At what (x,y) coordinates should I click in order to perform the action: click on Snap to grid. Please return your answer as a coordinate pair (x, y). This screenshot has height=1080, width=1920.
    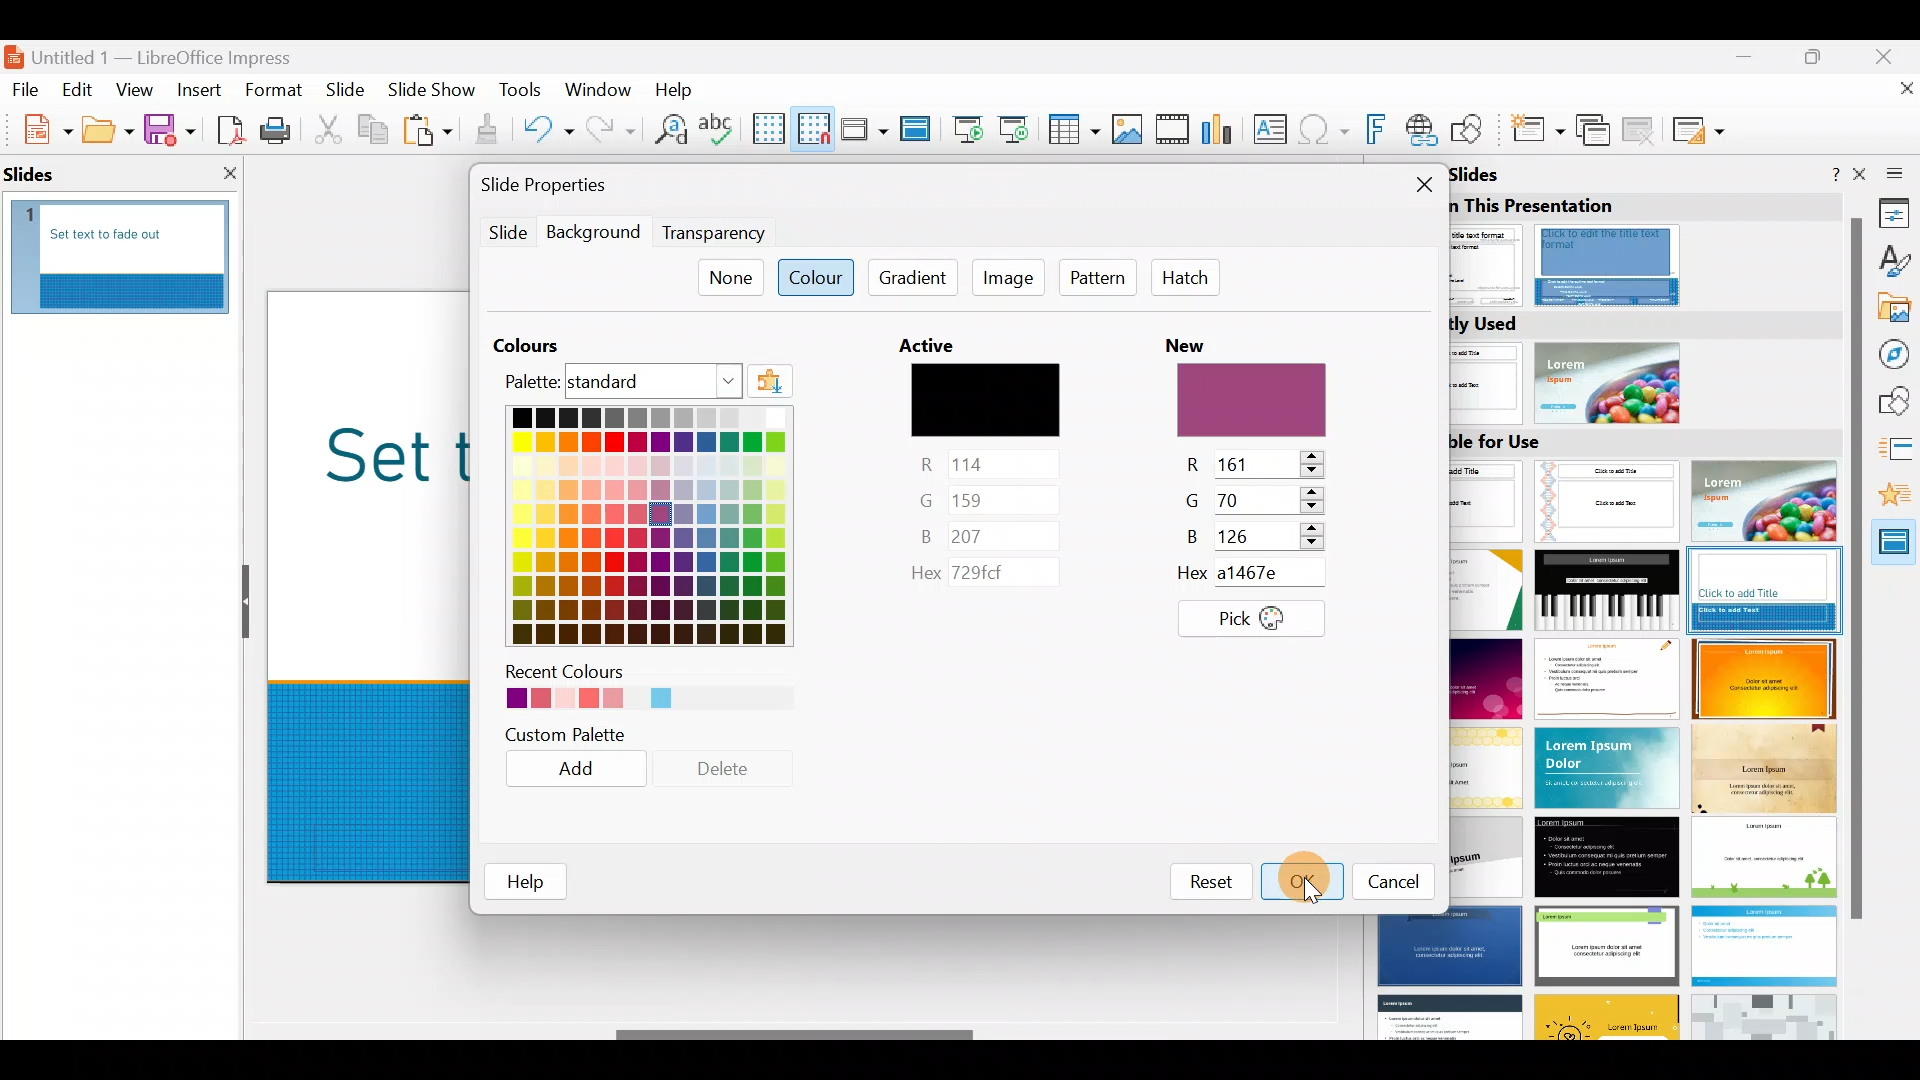
    Looking at the image, I should click on (810, 128).